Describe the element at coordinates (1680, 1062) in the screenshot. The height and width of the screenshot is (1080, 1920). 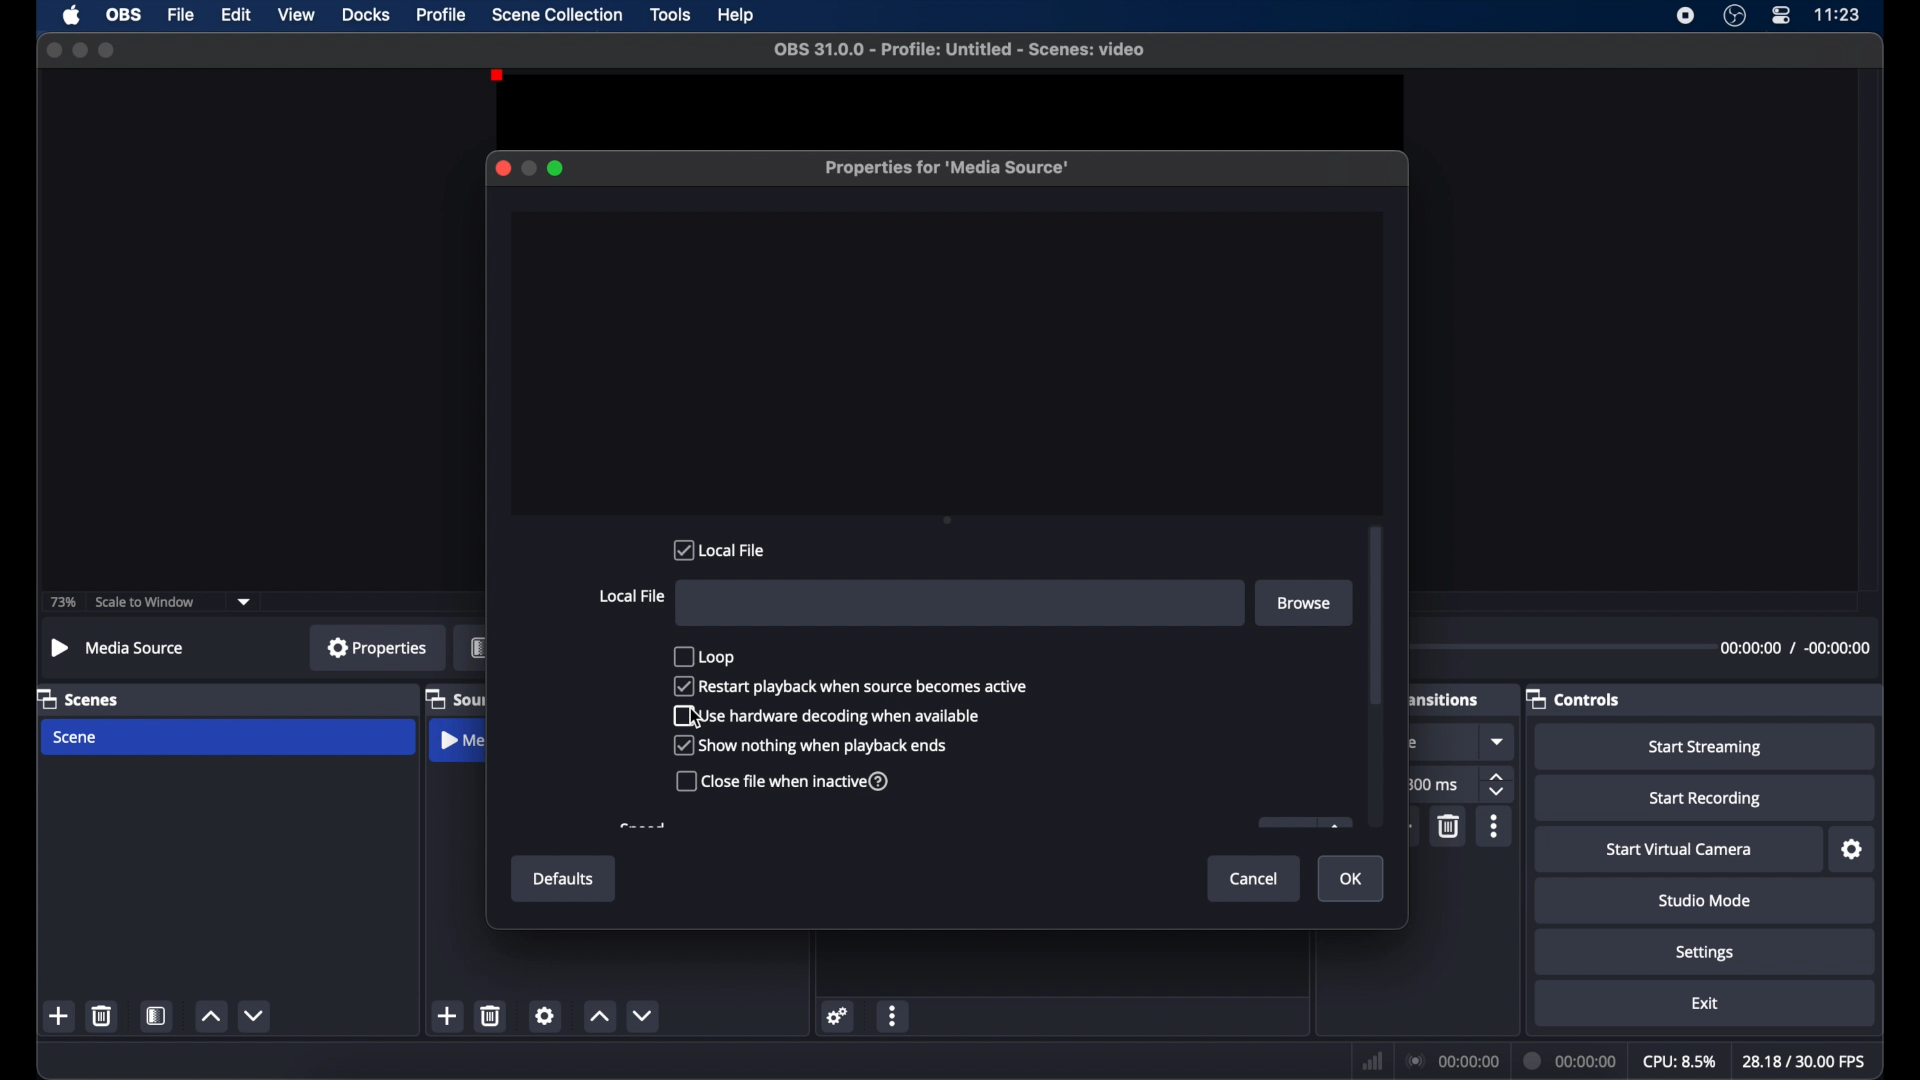
I see `cpu` at that location.